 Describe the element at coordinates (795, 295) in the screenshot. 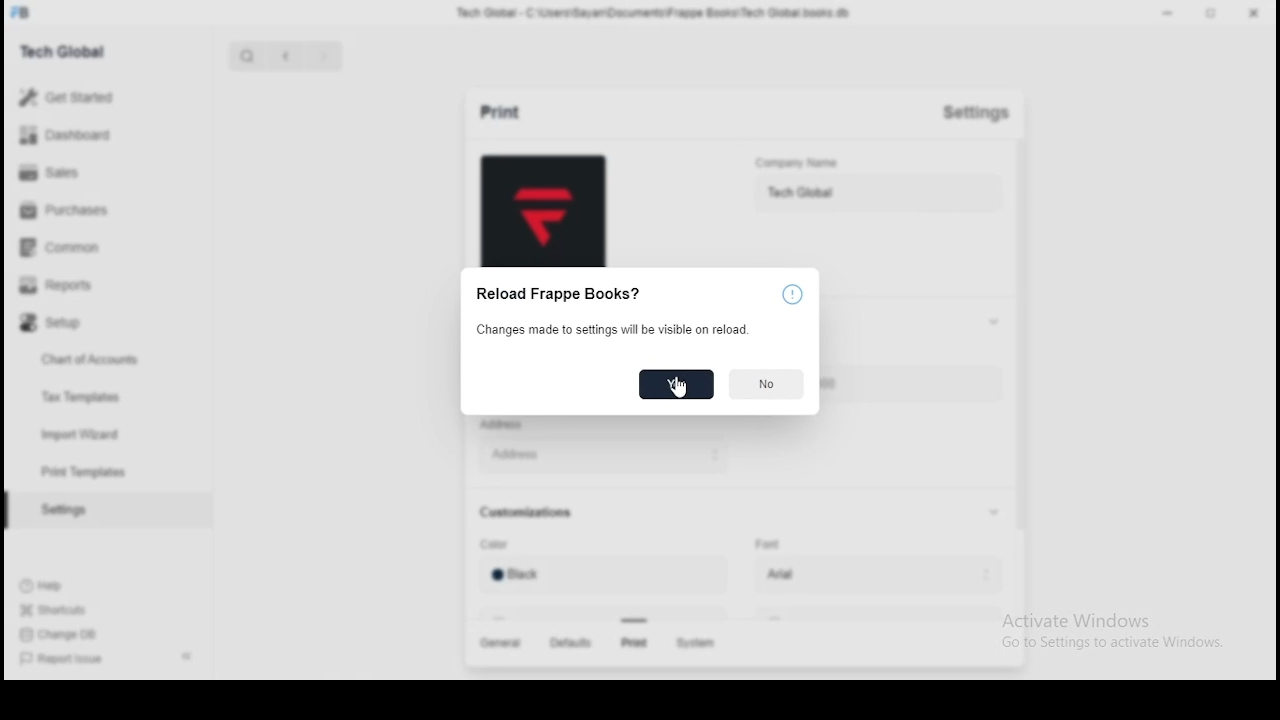

I see `caution icon` at that location.